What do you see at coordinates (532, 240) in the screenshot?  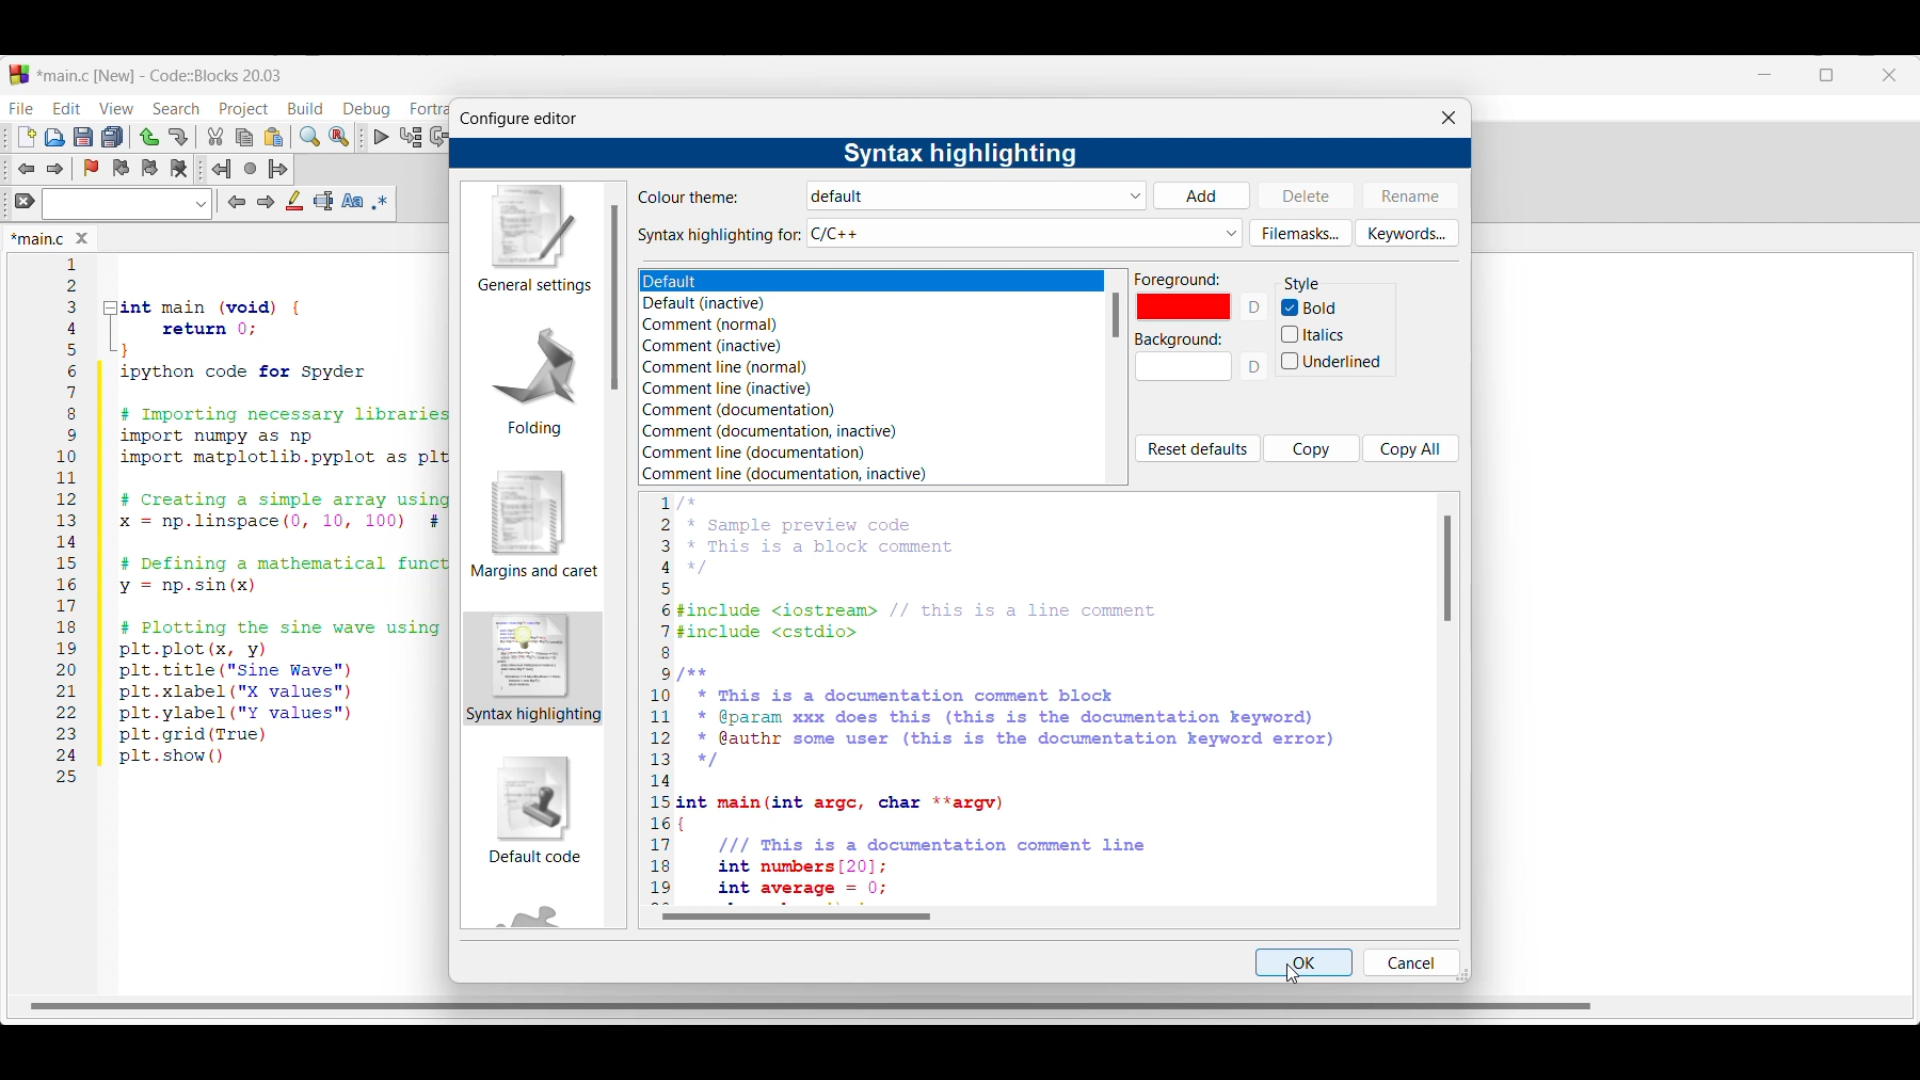 I see `General settings, current setting highlighted ` at bounding box center [532, 240].